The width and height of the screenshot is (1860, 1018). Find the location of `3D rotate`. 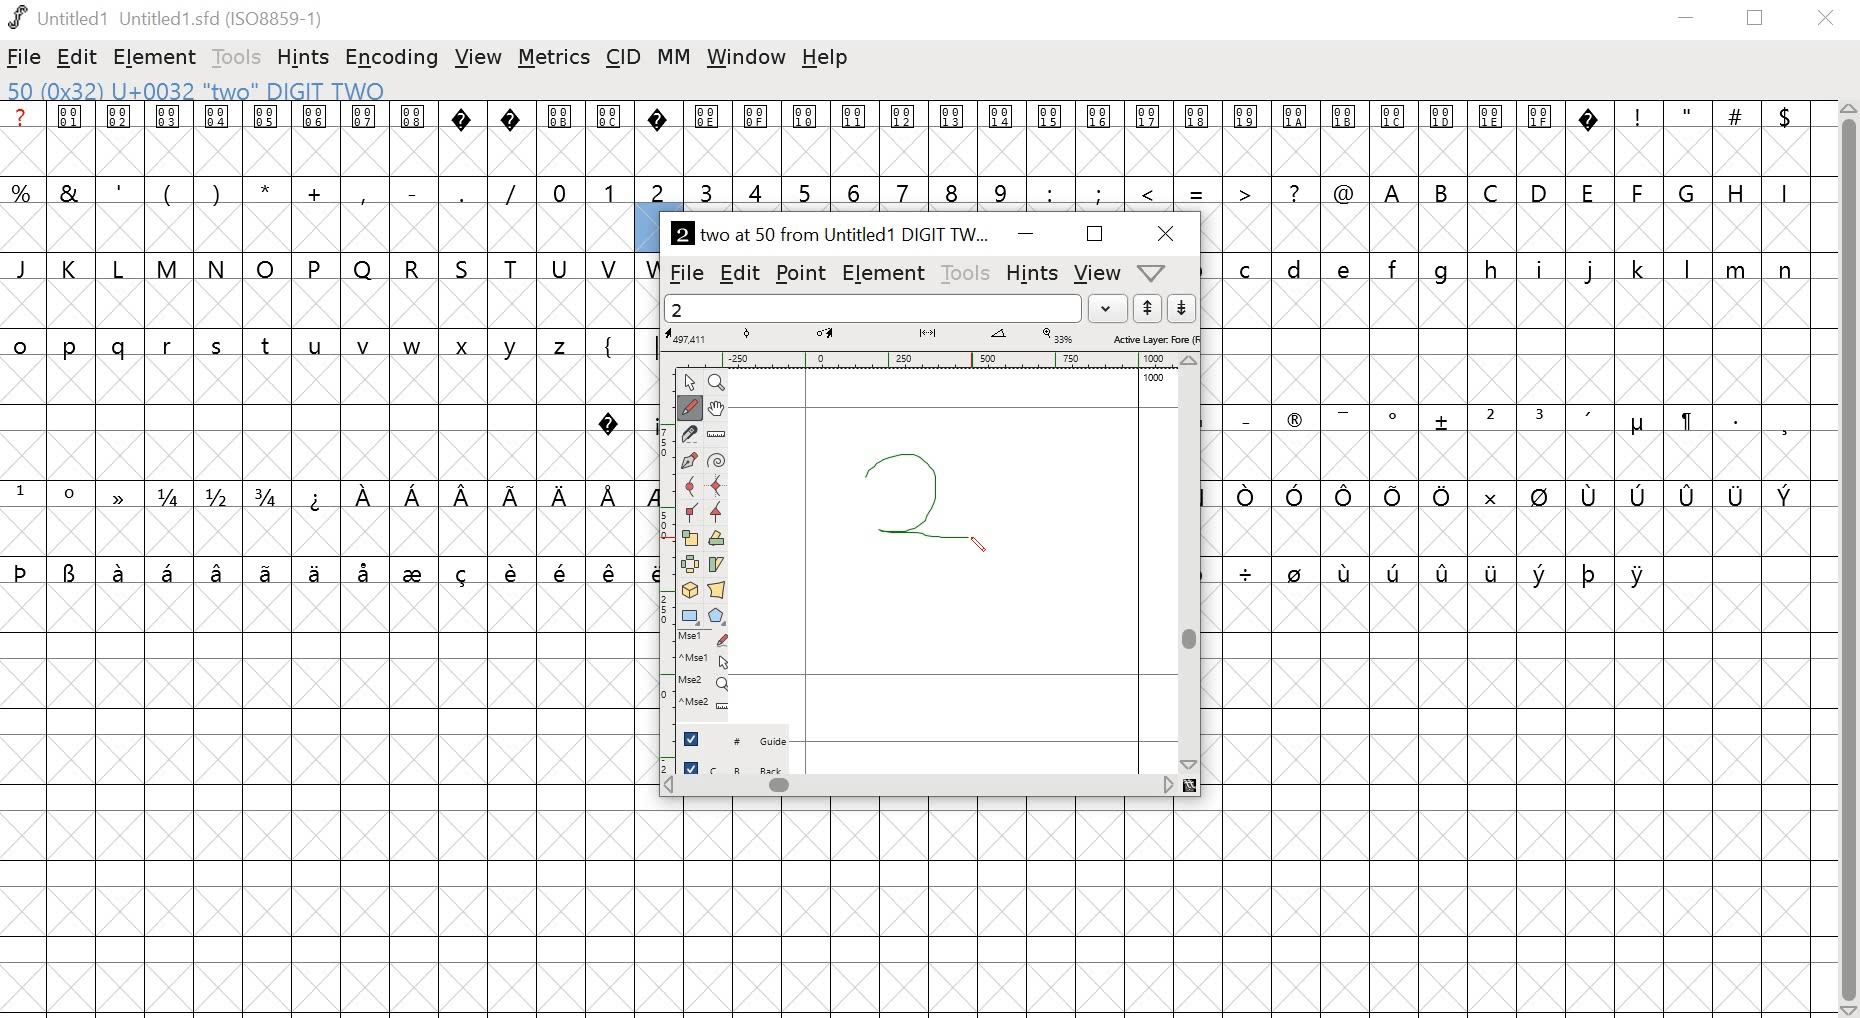

3D rotate is located at coordinates (691, 592).